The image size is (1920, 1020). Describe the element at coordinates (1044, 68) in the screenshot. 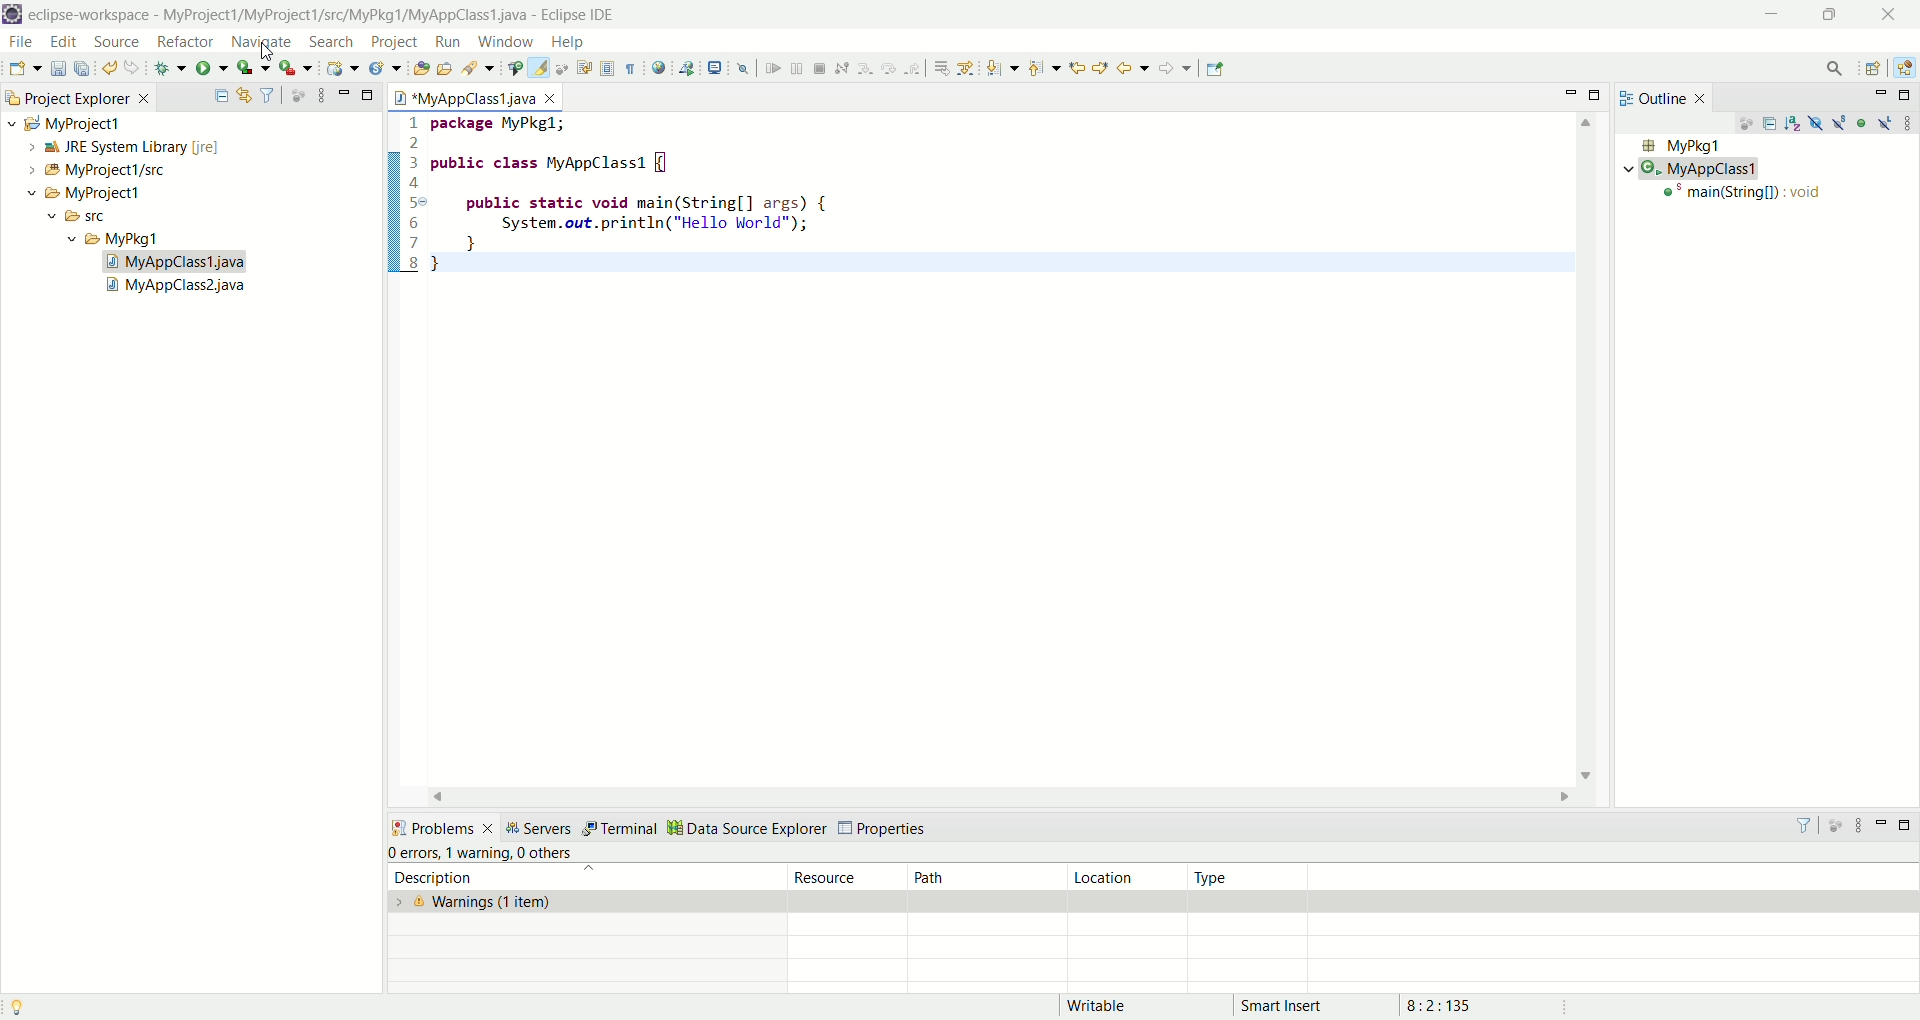

I see `previous annotation` at that location.